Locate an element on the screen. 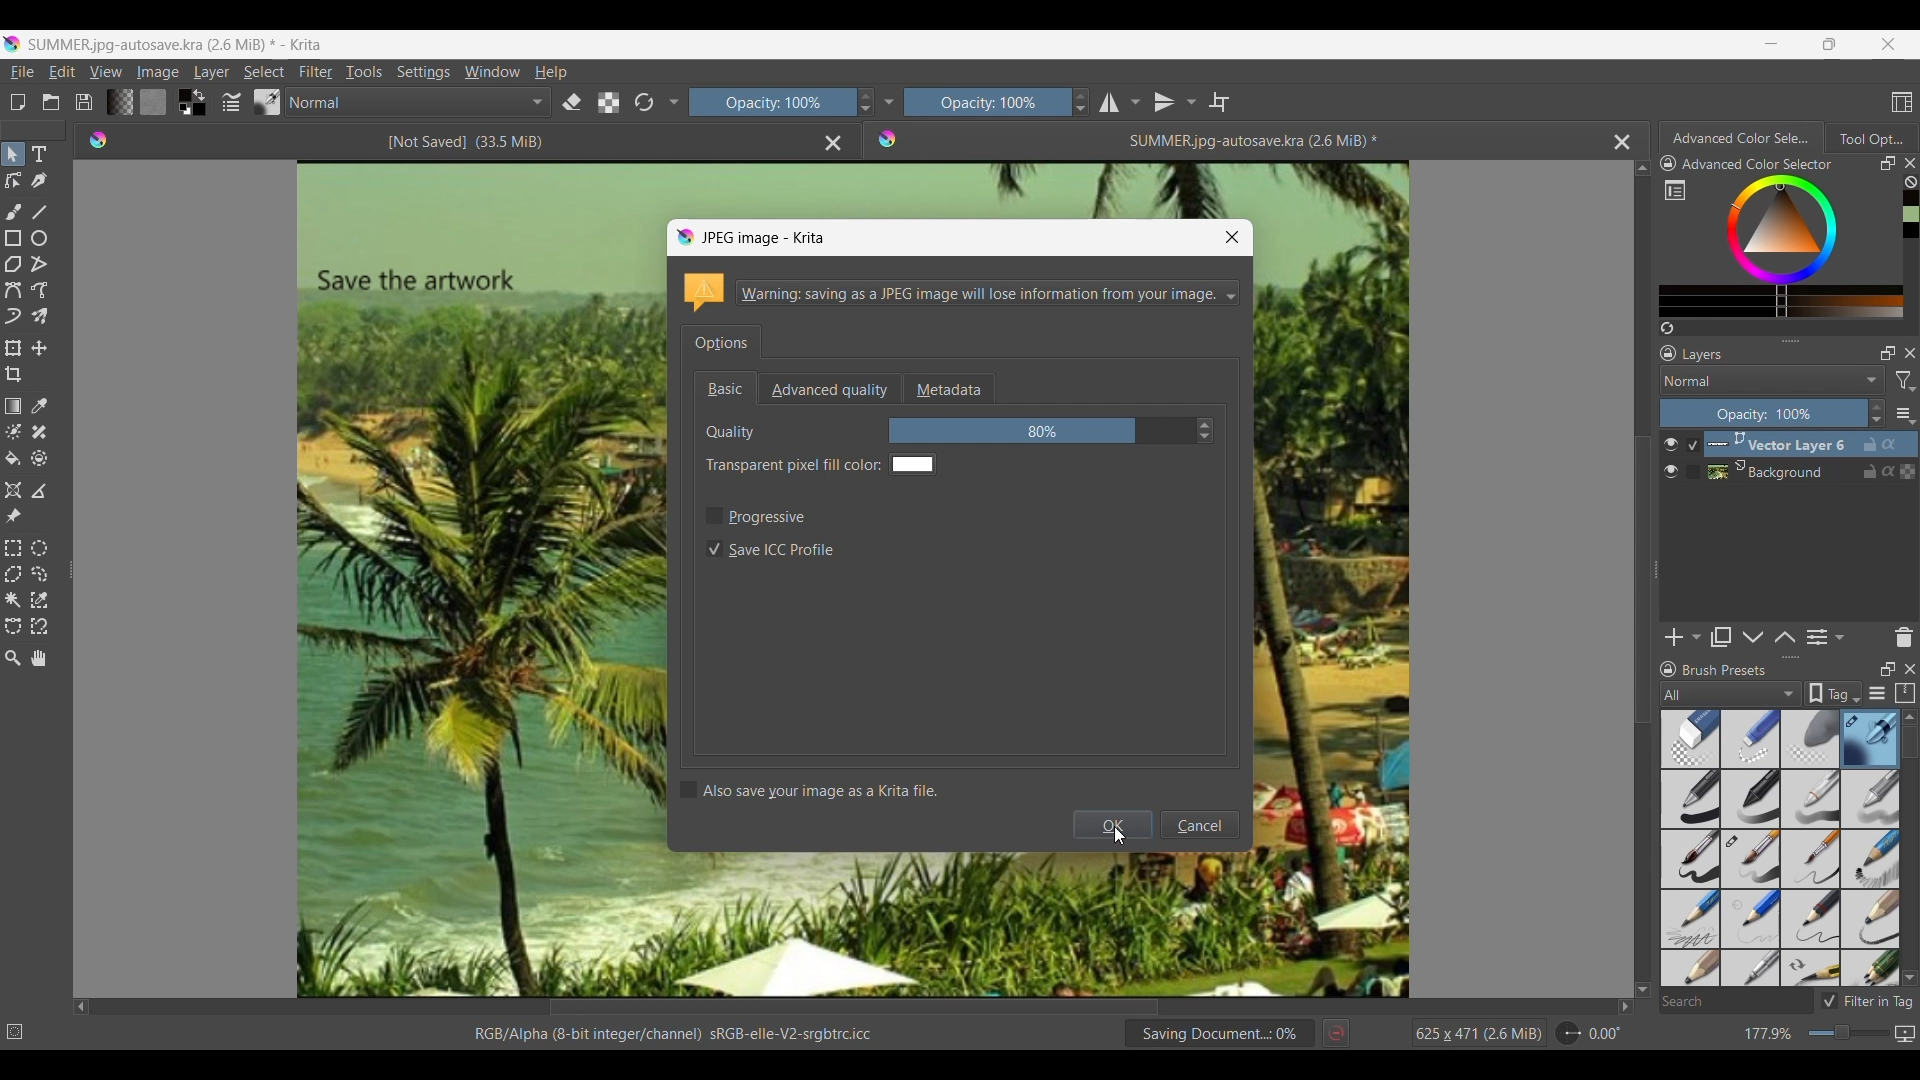  Polyline tool is located at coordinates (41, 264).